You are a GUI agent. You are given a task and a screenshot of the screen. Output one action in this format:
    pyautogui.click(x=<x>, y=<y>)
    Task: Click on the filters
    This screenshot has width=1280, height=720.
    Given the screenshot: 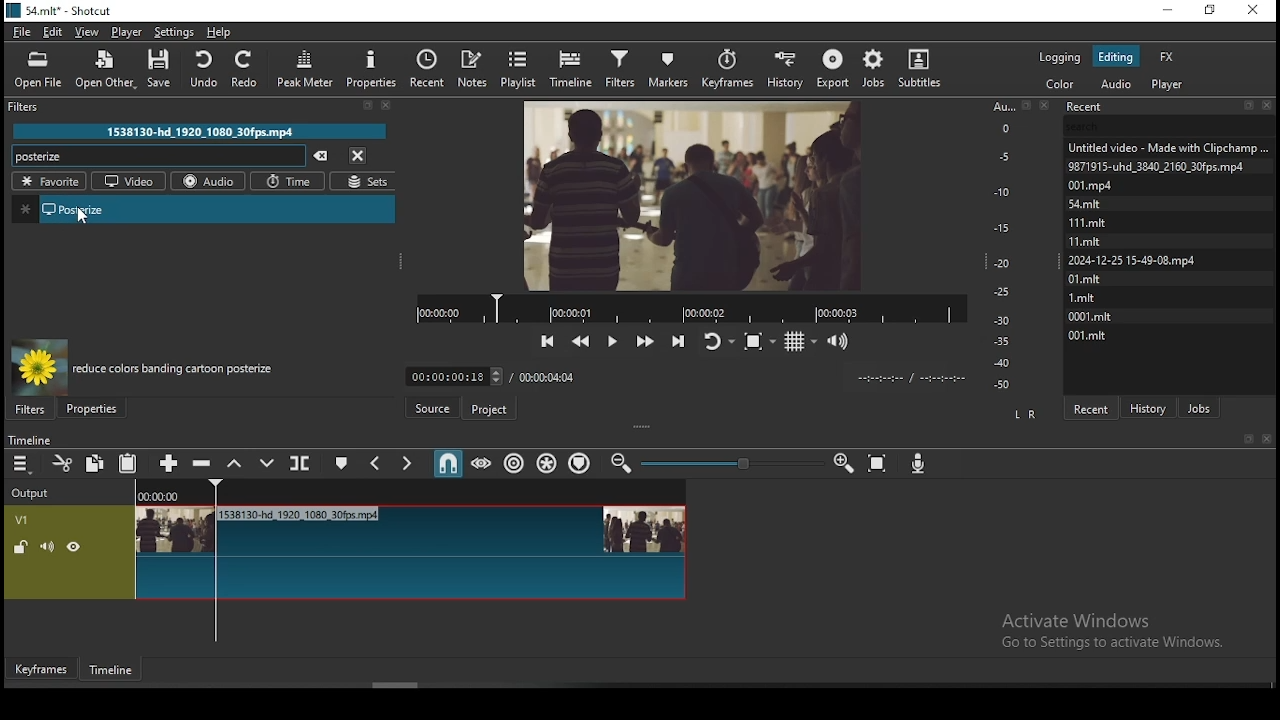 What is the action you would take?
    pyautogui.click(x=31, y=408)
    